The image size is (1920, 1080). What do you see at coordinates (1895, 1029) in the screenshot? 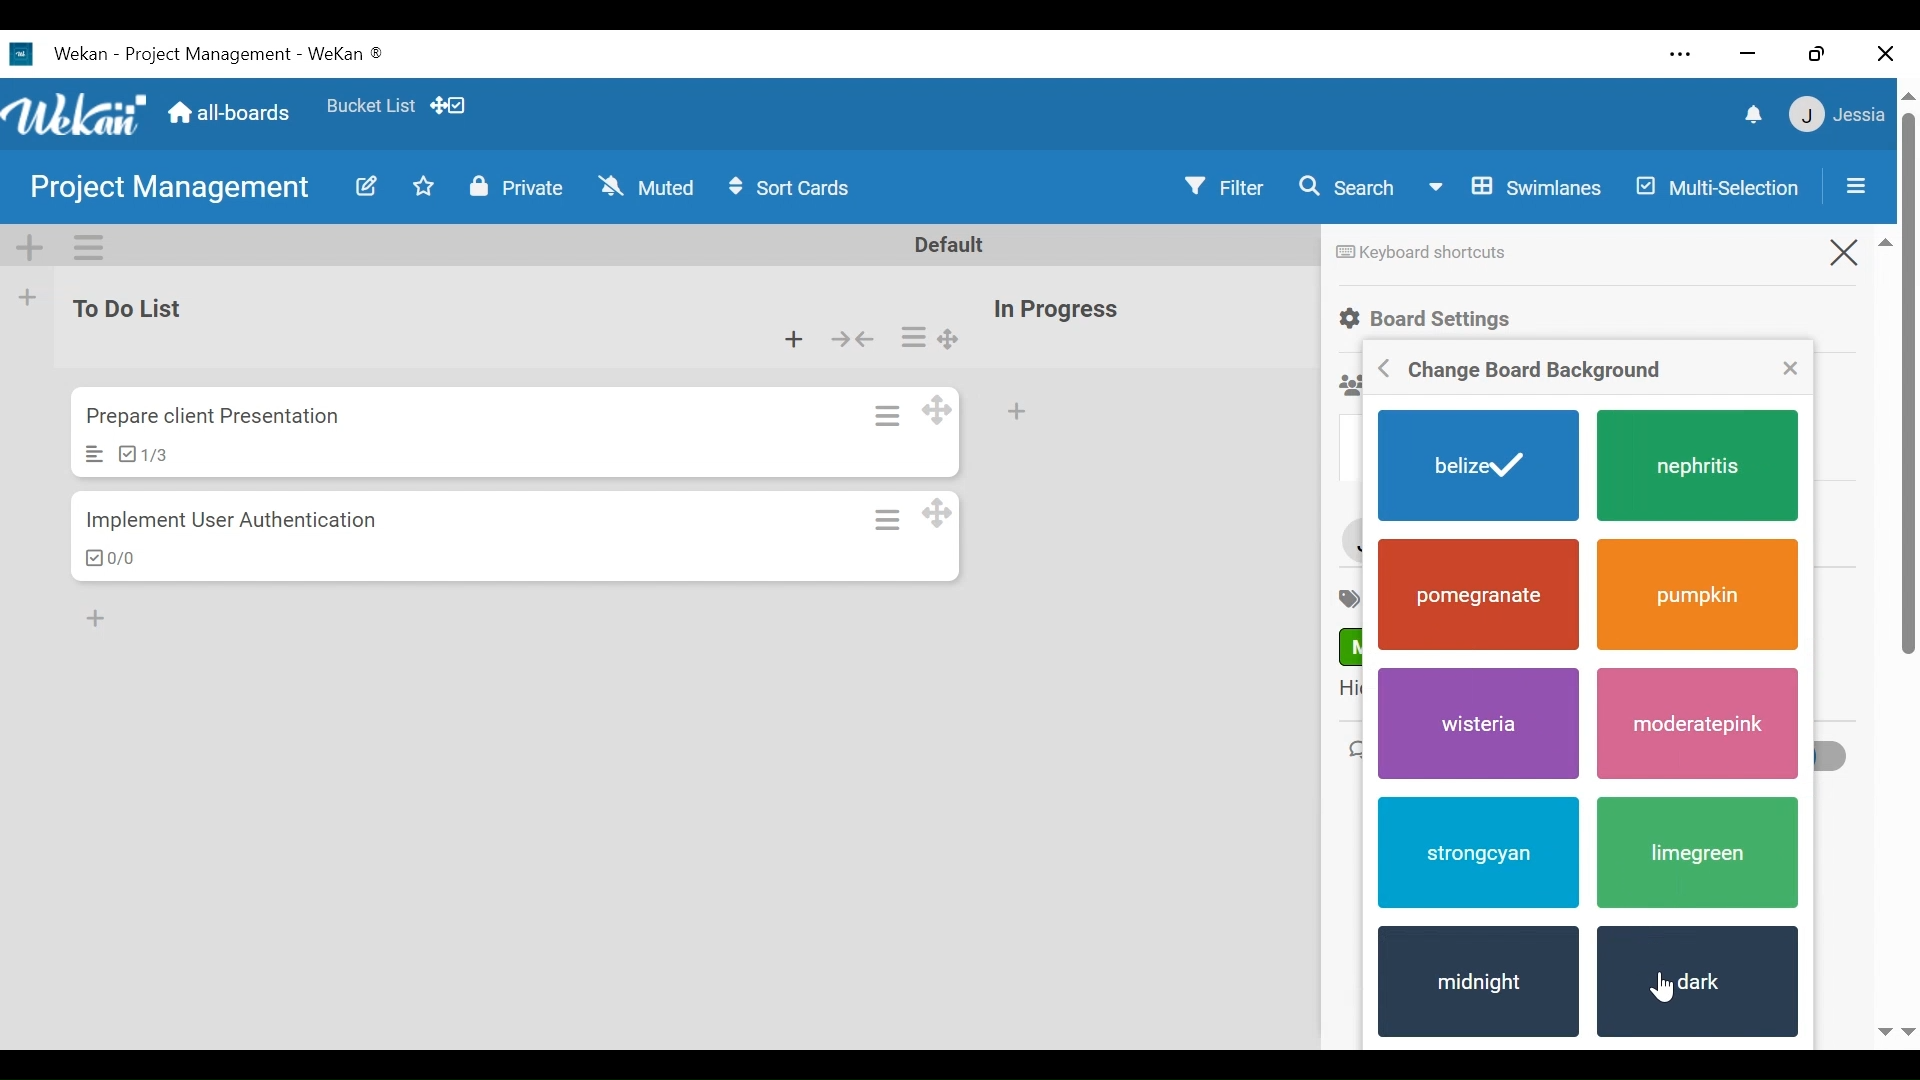
I see `navigation` at bounding box center [1895, 1029].